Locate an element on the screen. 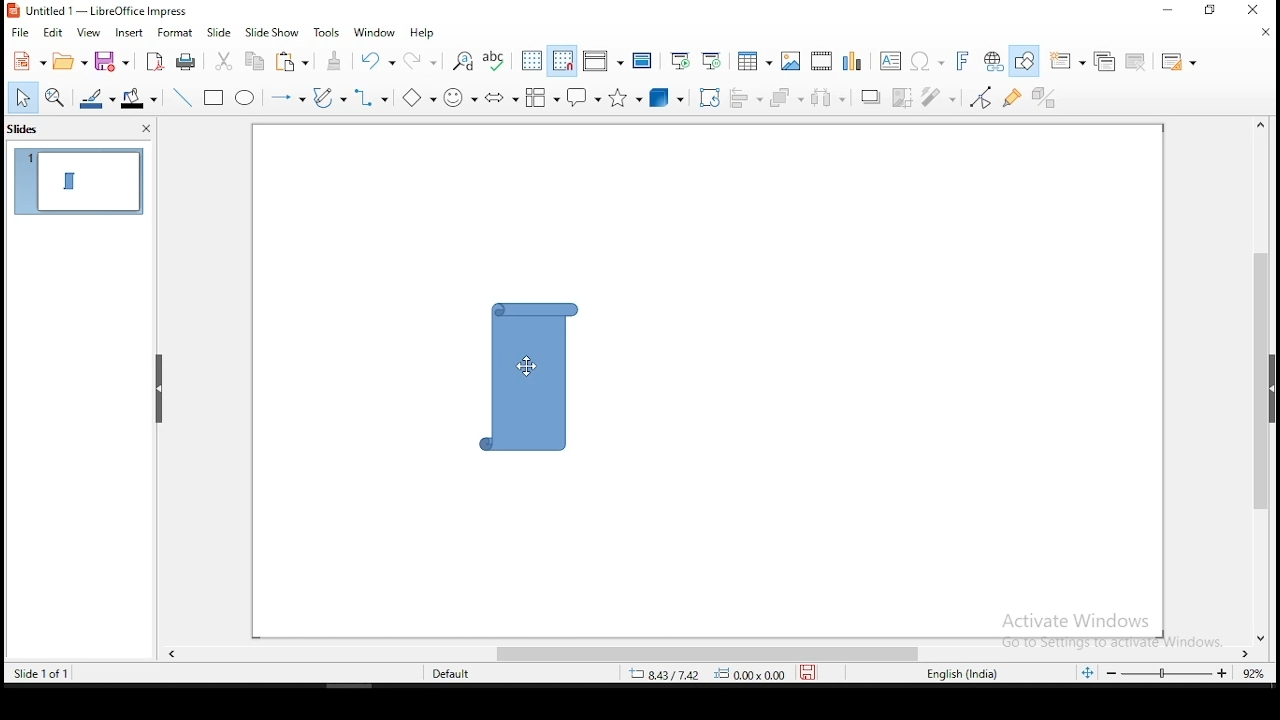 This screenshot has width=1280, height=720. delete slide is located at coordinates (1138, 62).